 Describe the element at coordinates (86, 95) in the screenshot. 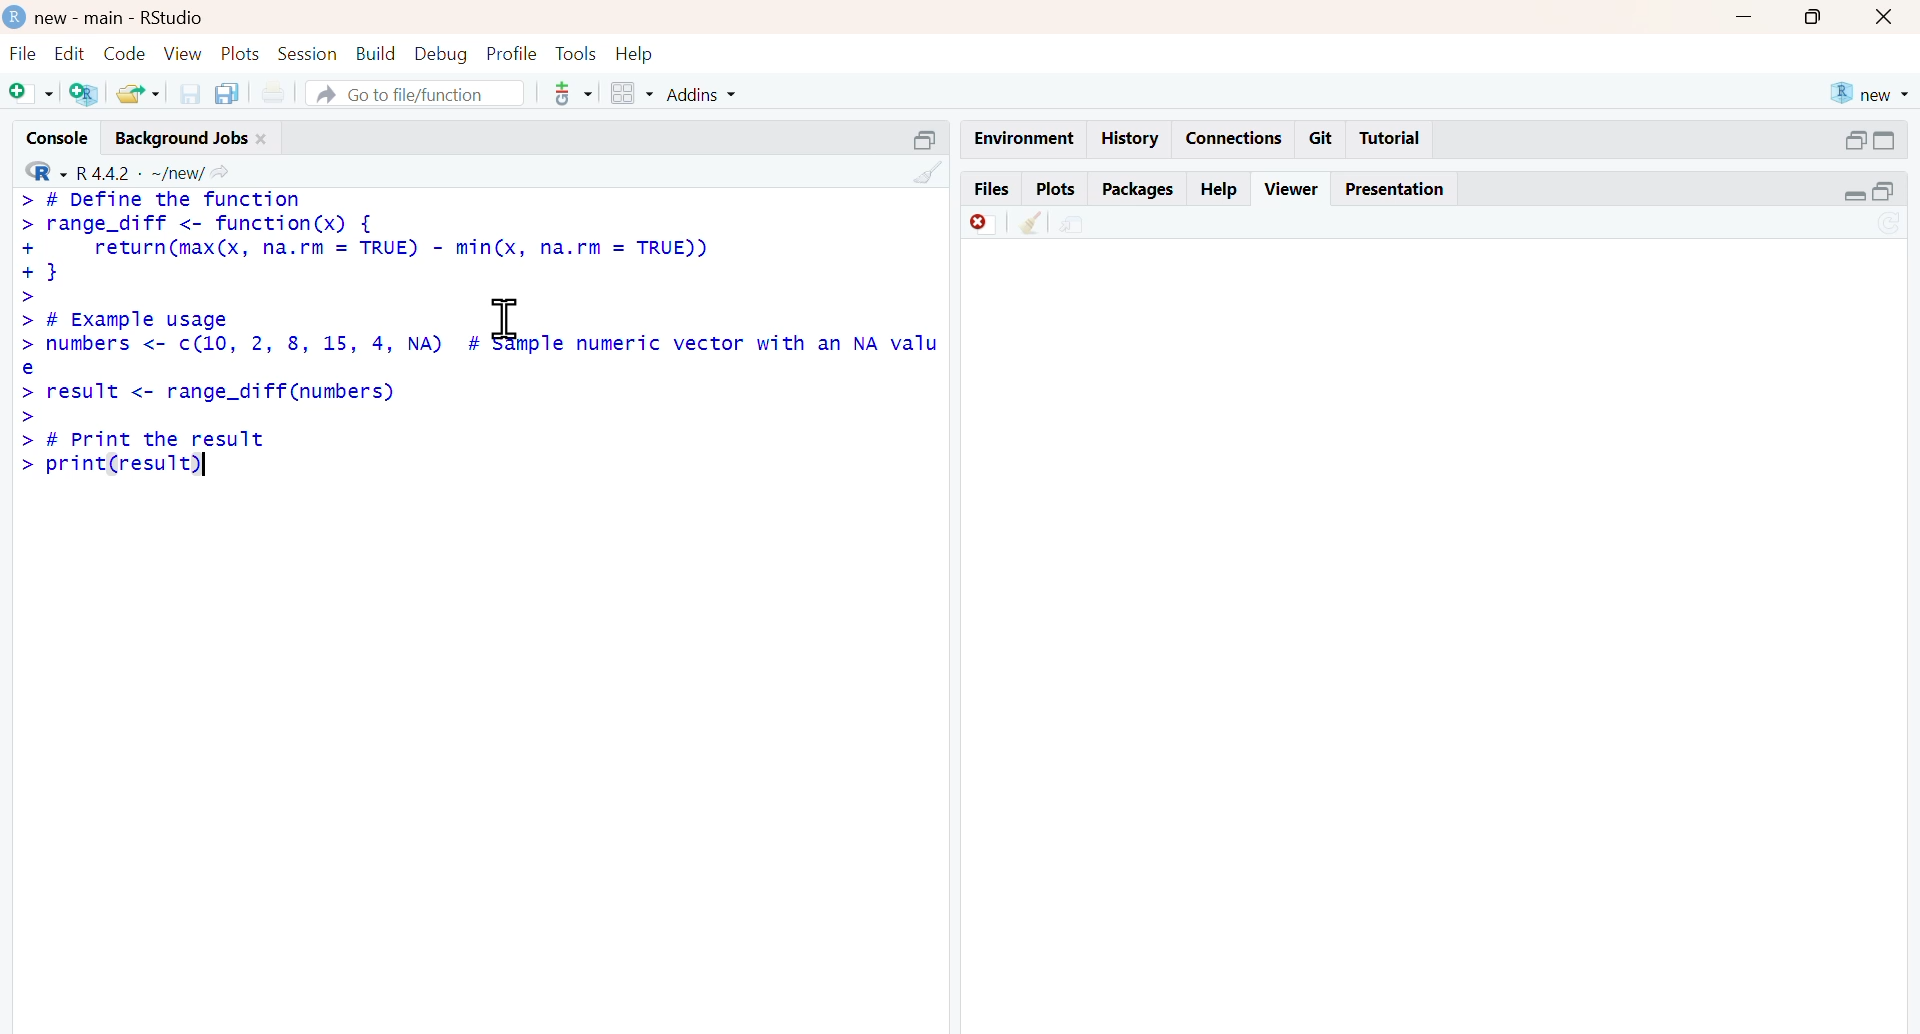

I see `add R file` at that location.